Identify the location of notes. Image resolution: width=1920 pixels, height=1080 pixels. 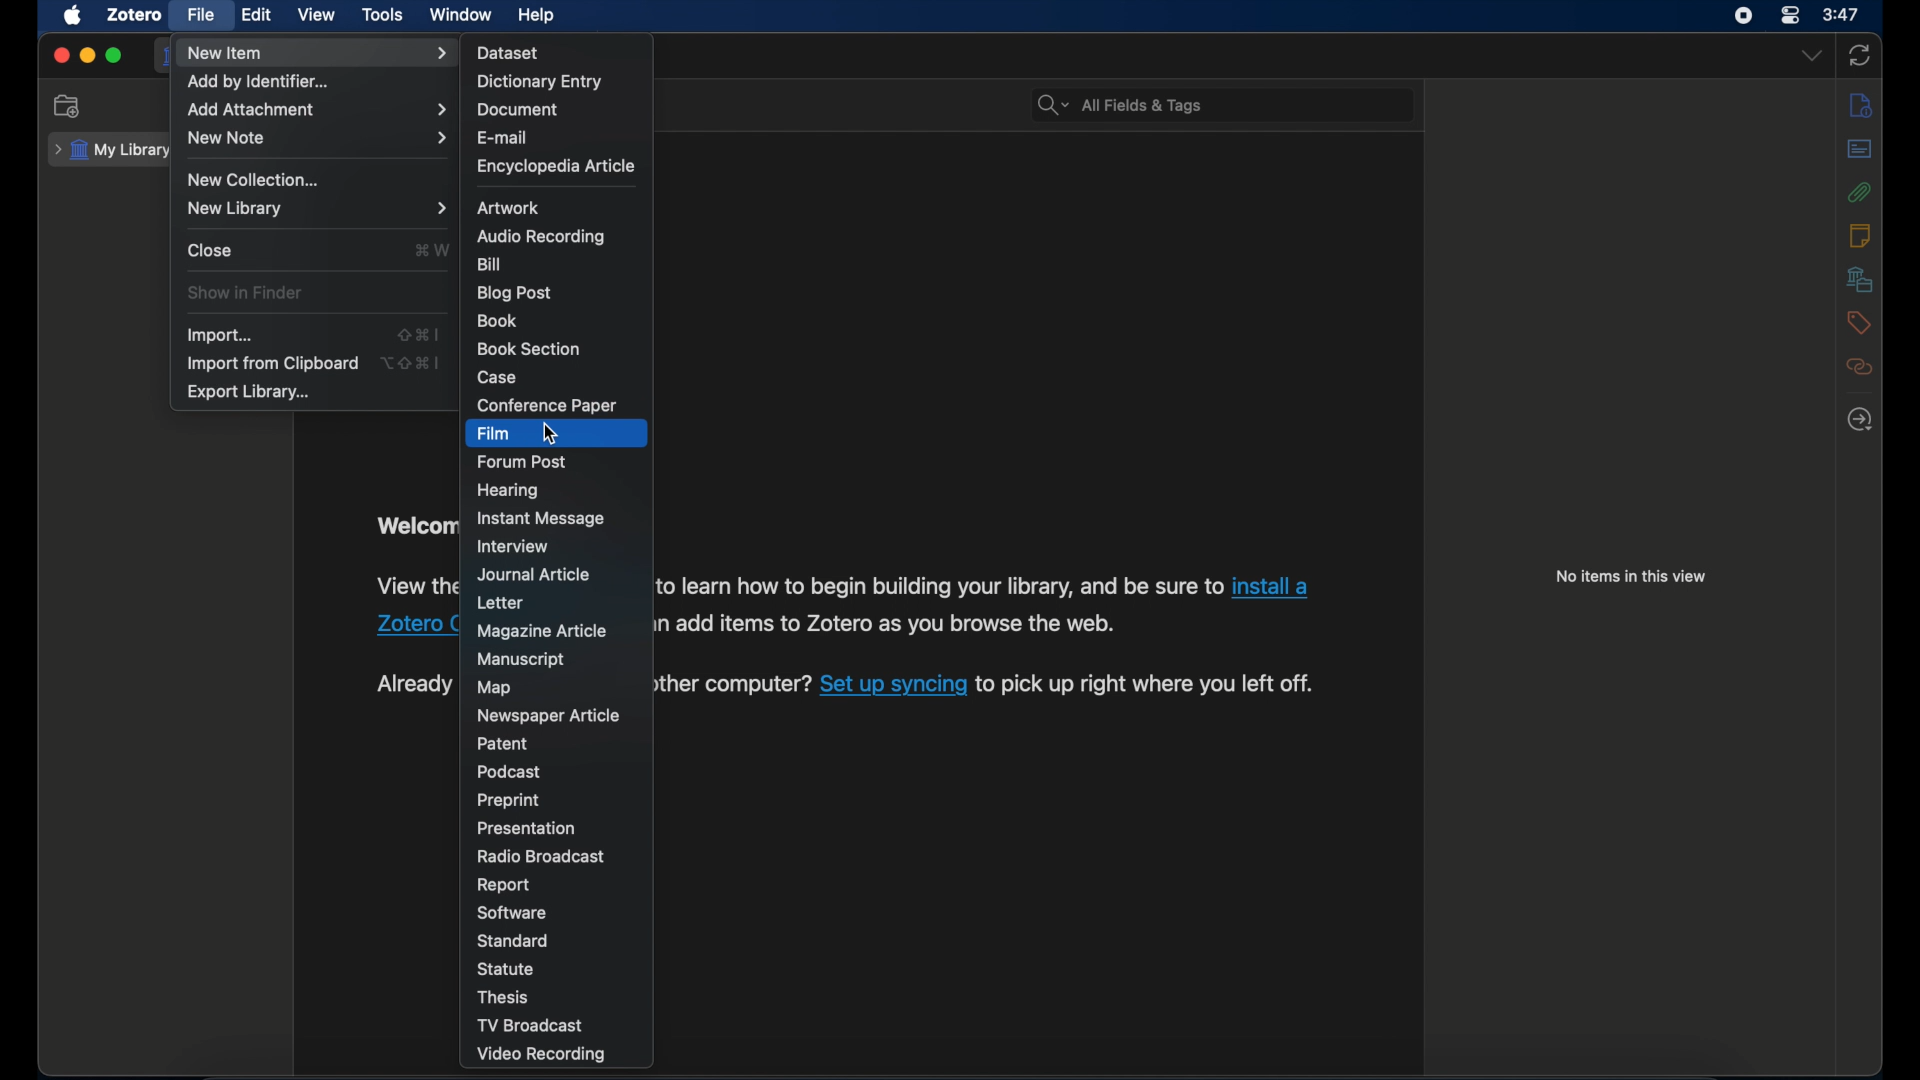
(1860, 235).